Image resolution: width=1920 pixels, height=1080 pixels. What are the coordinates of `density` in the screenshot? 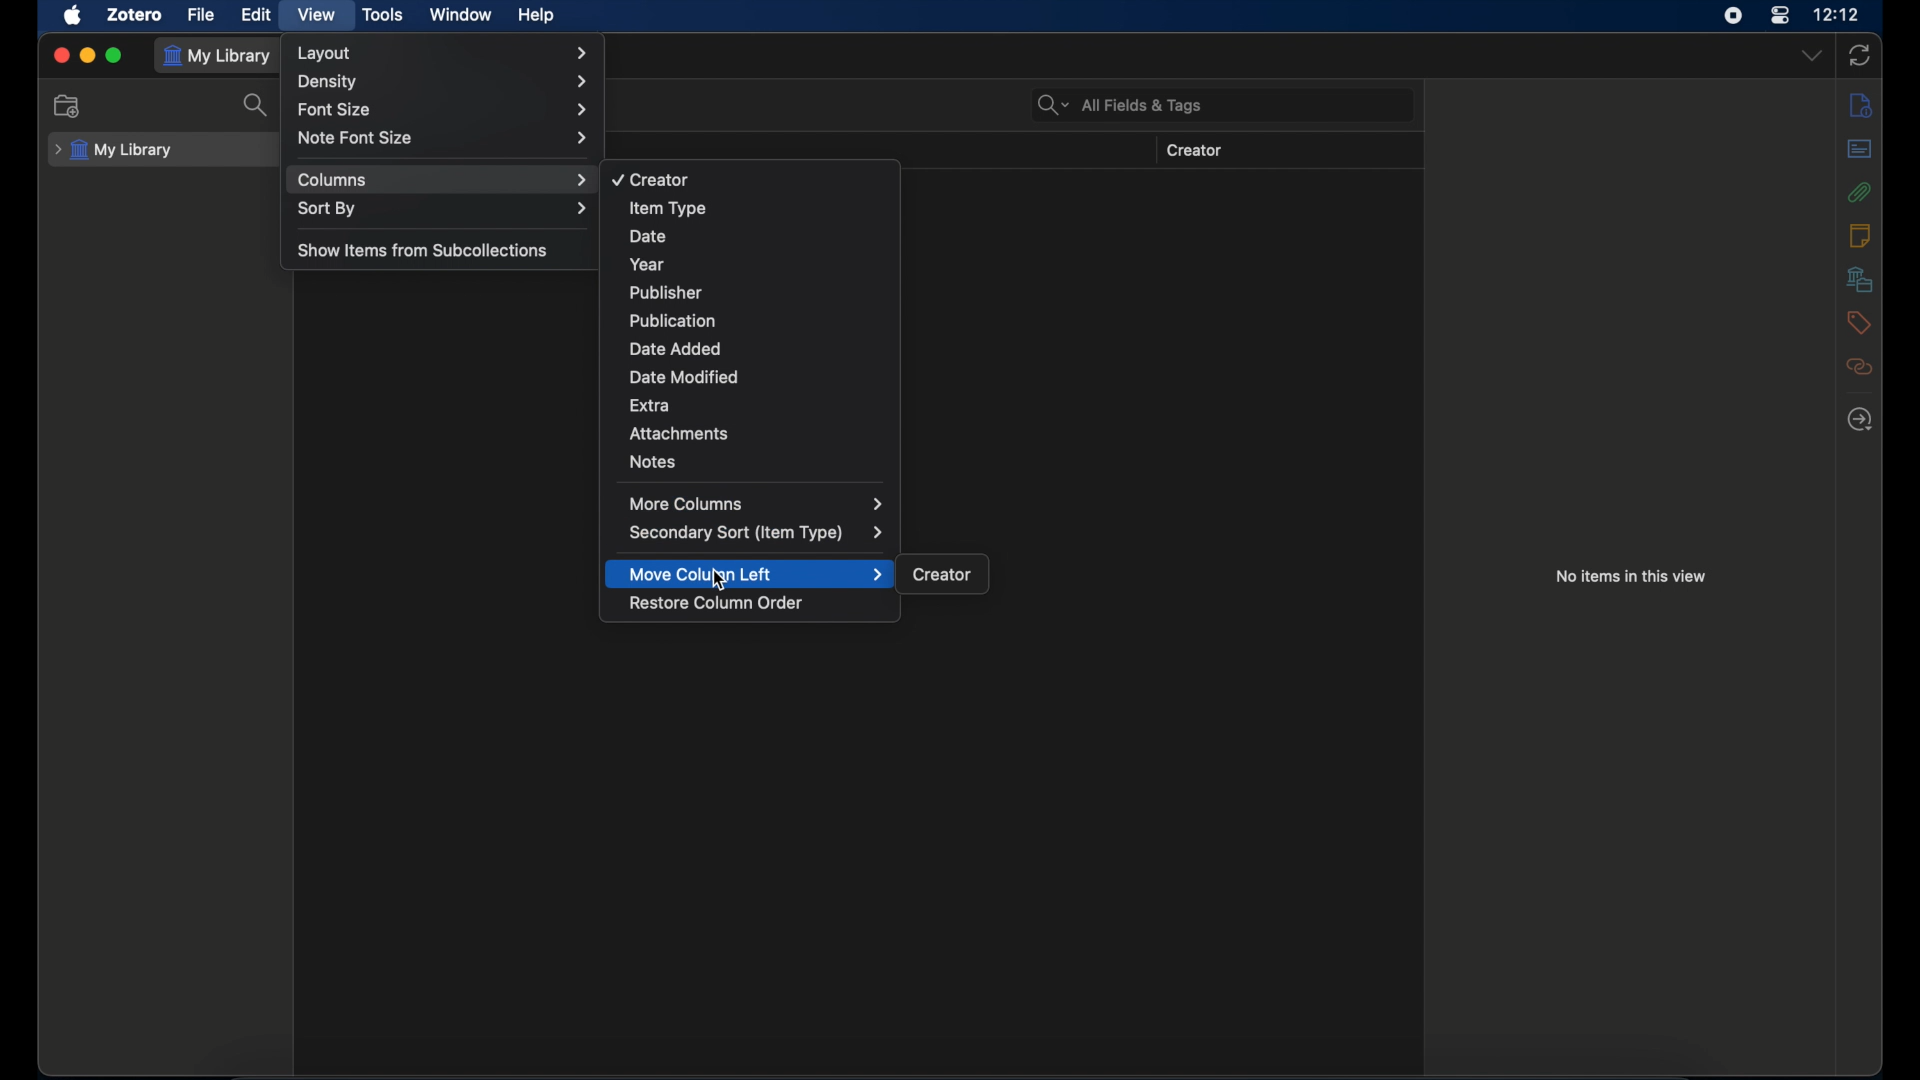 It's located at (443, 82).